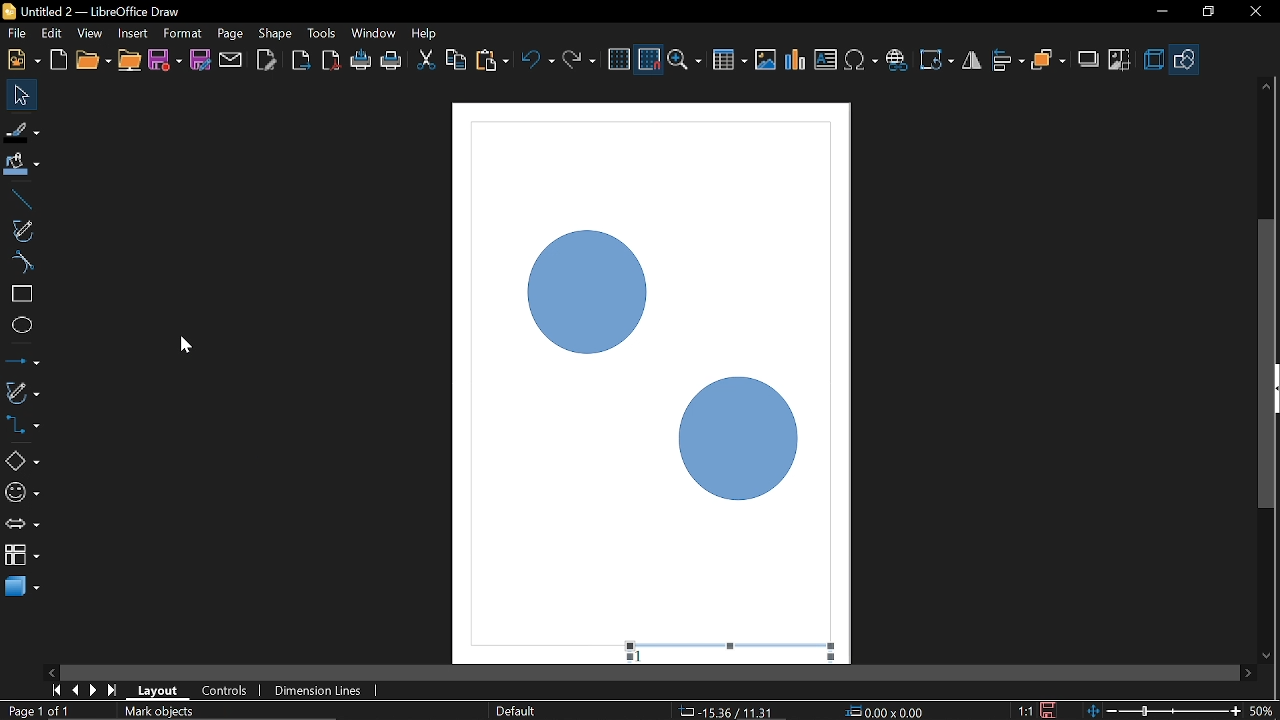 The image size is (1280, 720). Describe the element at coordinates (276, 33) in the screenshot. I see `Shape` at that location.